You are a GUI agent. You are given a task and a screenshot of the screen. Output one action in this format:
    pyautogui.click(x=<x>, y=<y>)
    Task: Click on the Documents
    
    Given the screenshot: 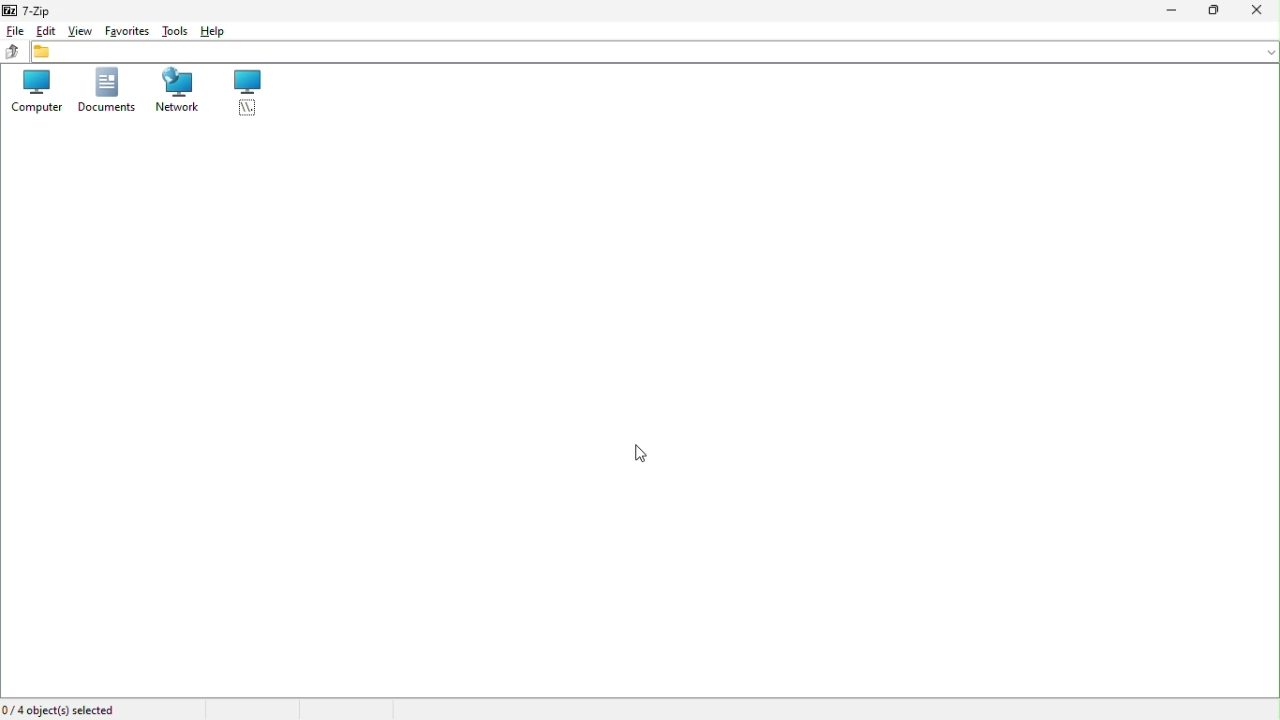 What is the action you would take?
    pyautogui.click(x=106, y=91)
    